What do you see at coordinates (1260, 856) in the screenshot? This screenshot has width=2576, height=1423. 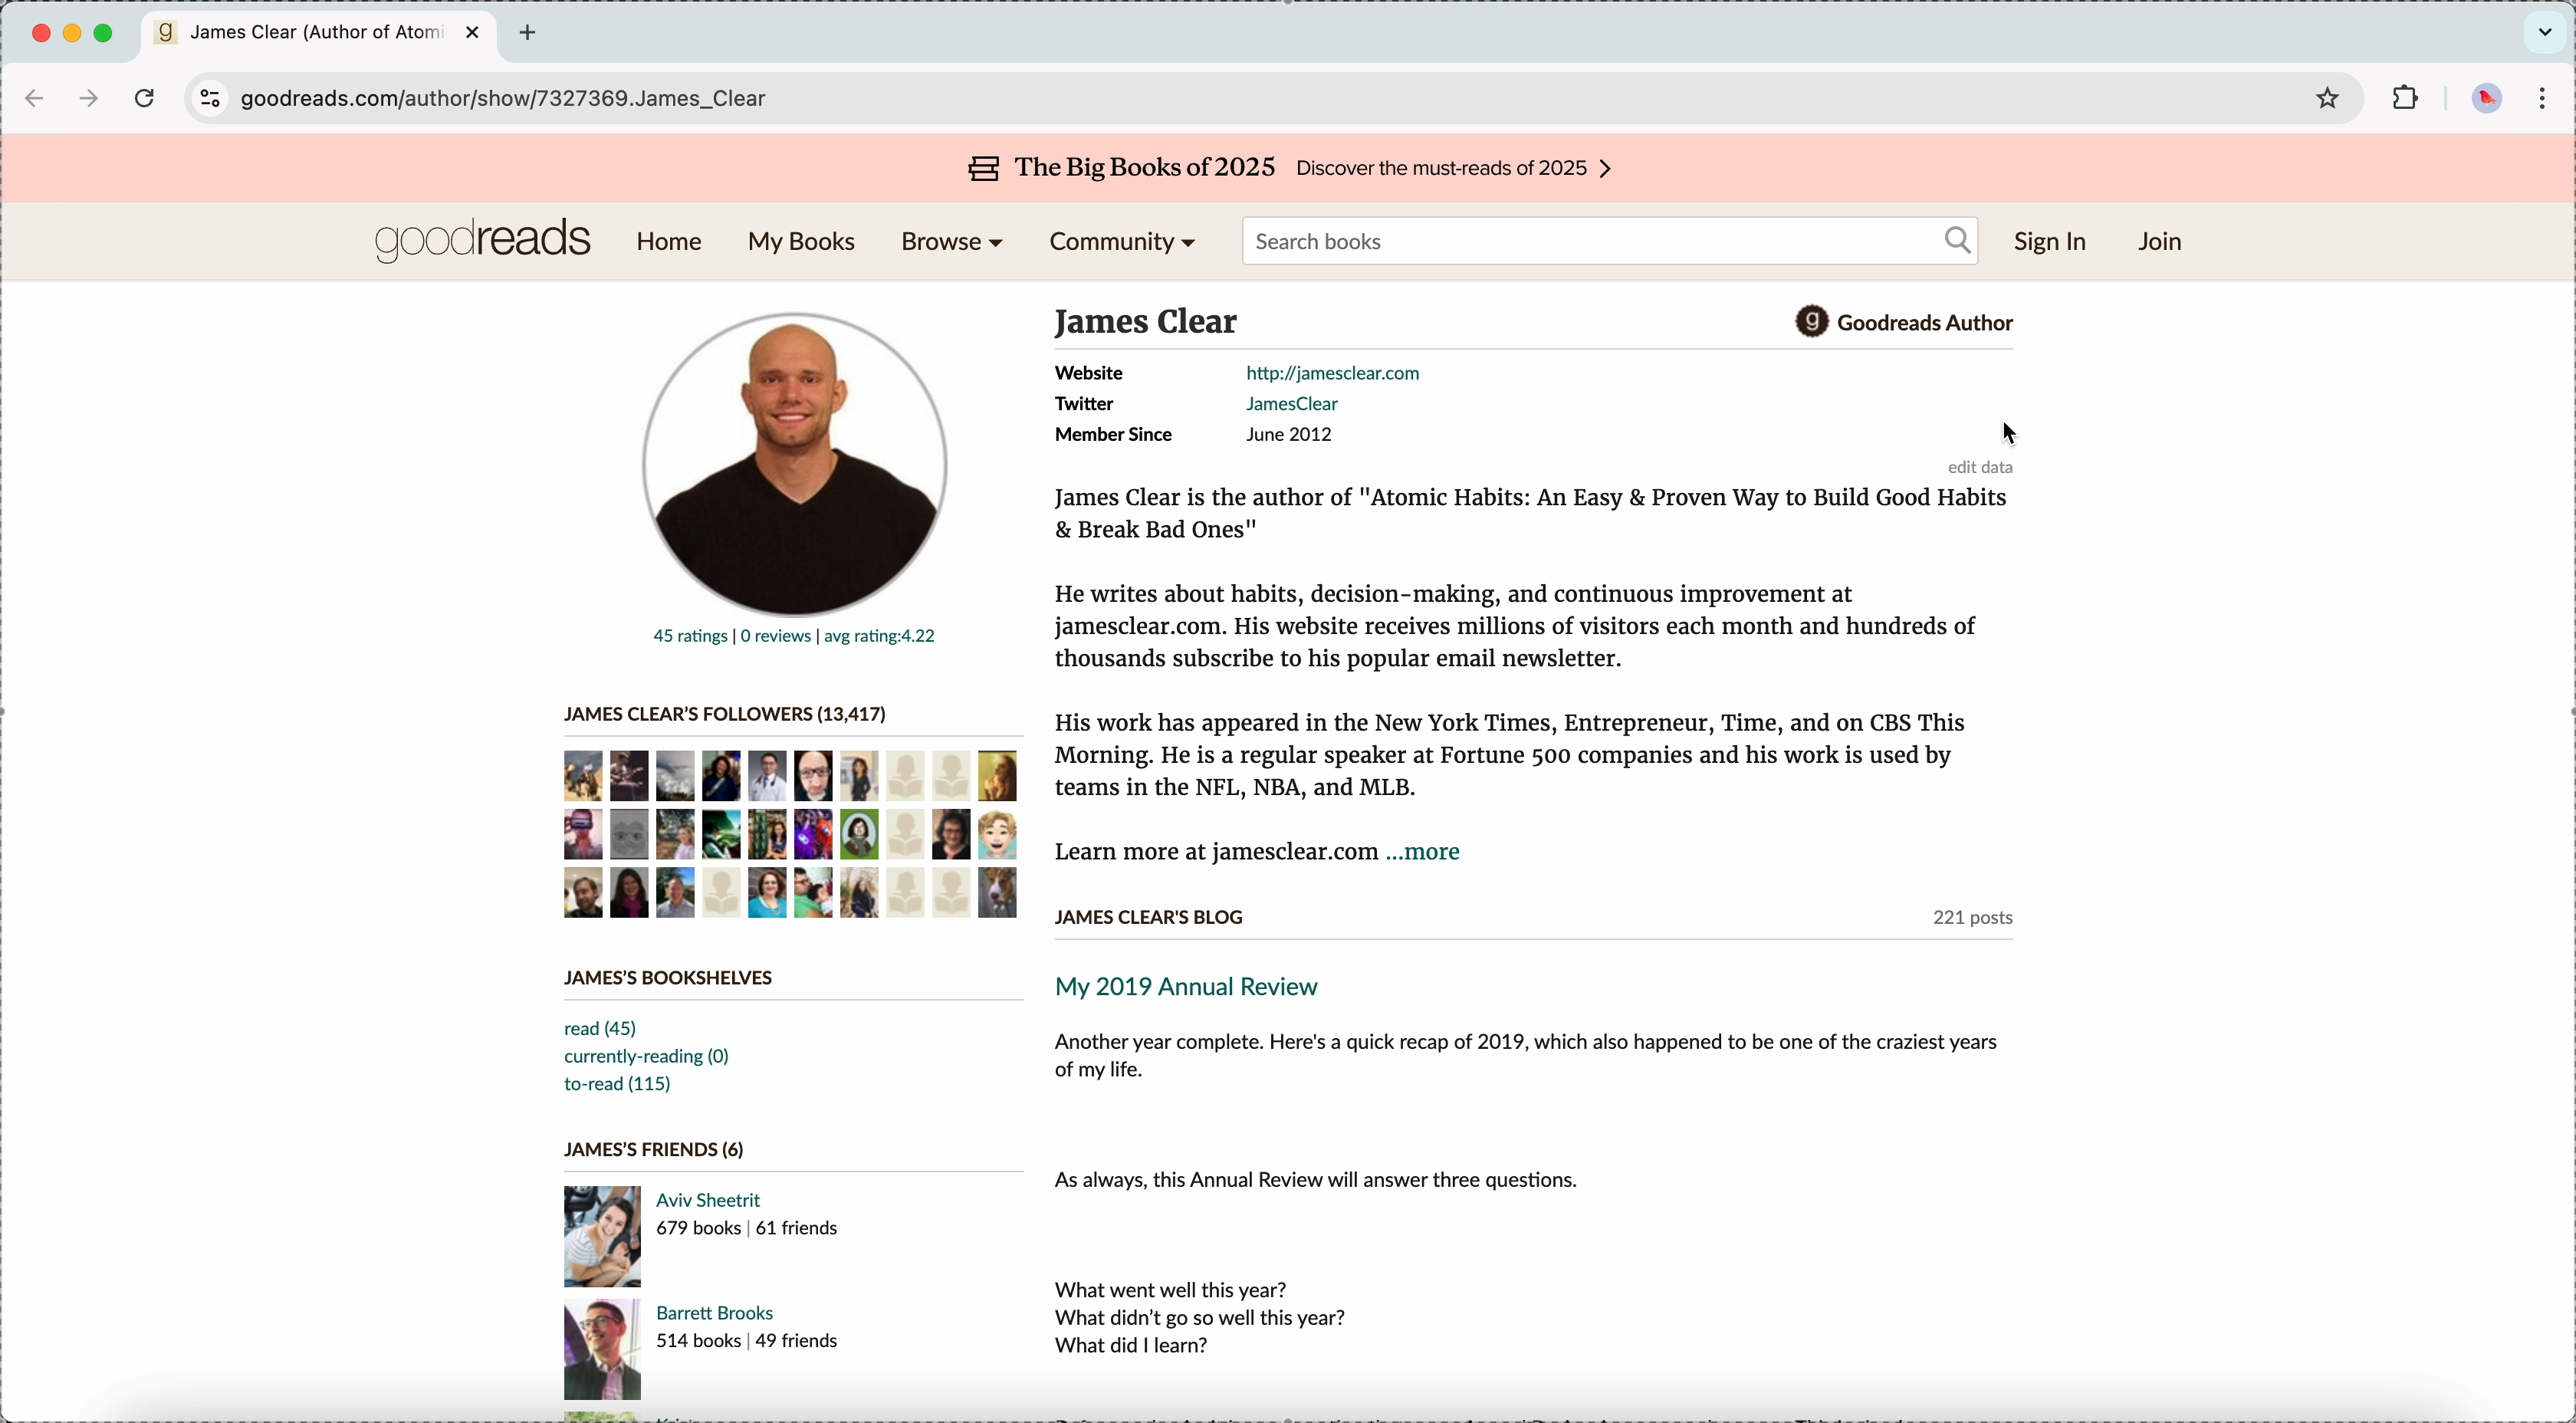 I see `learn more at jamesclear.com ...more` at bounding box center [1260, 856].